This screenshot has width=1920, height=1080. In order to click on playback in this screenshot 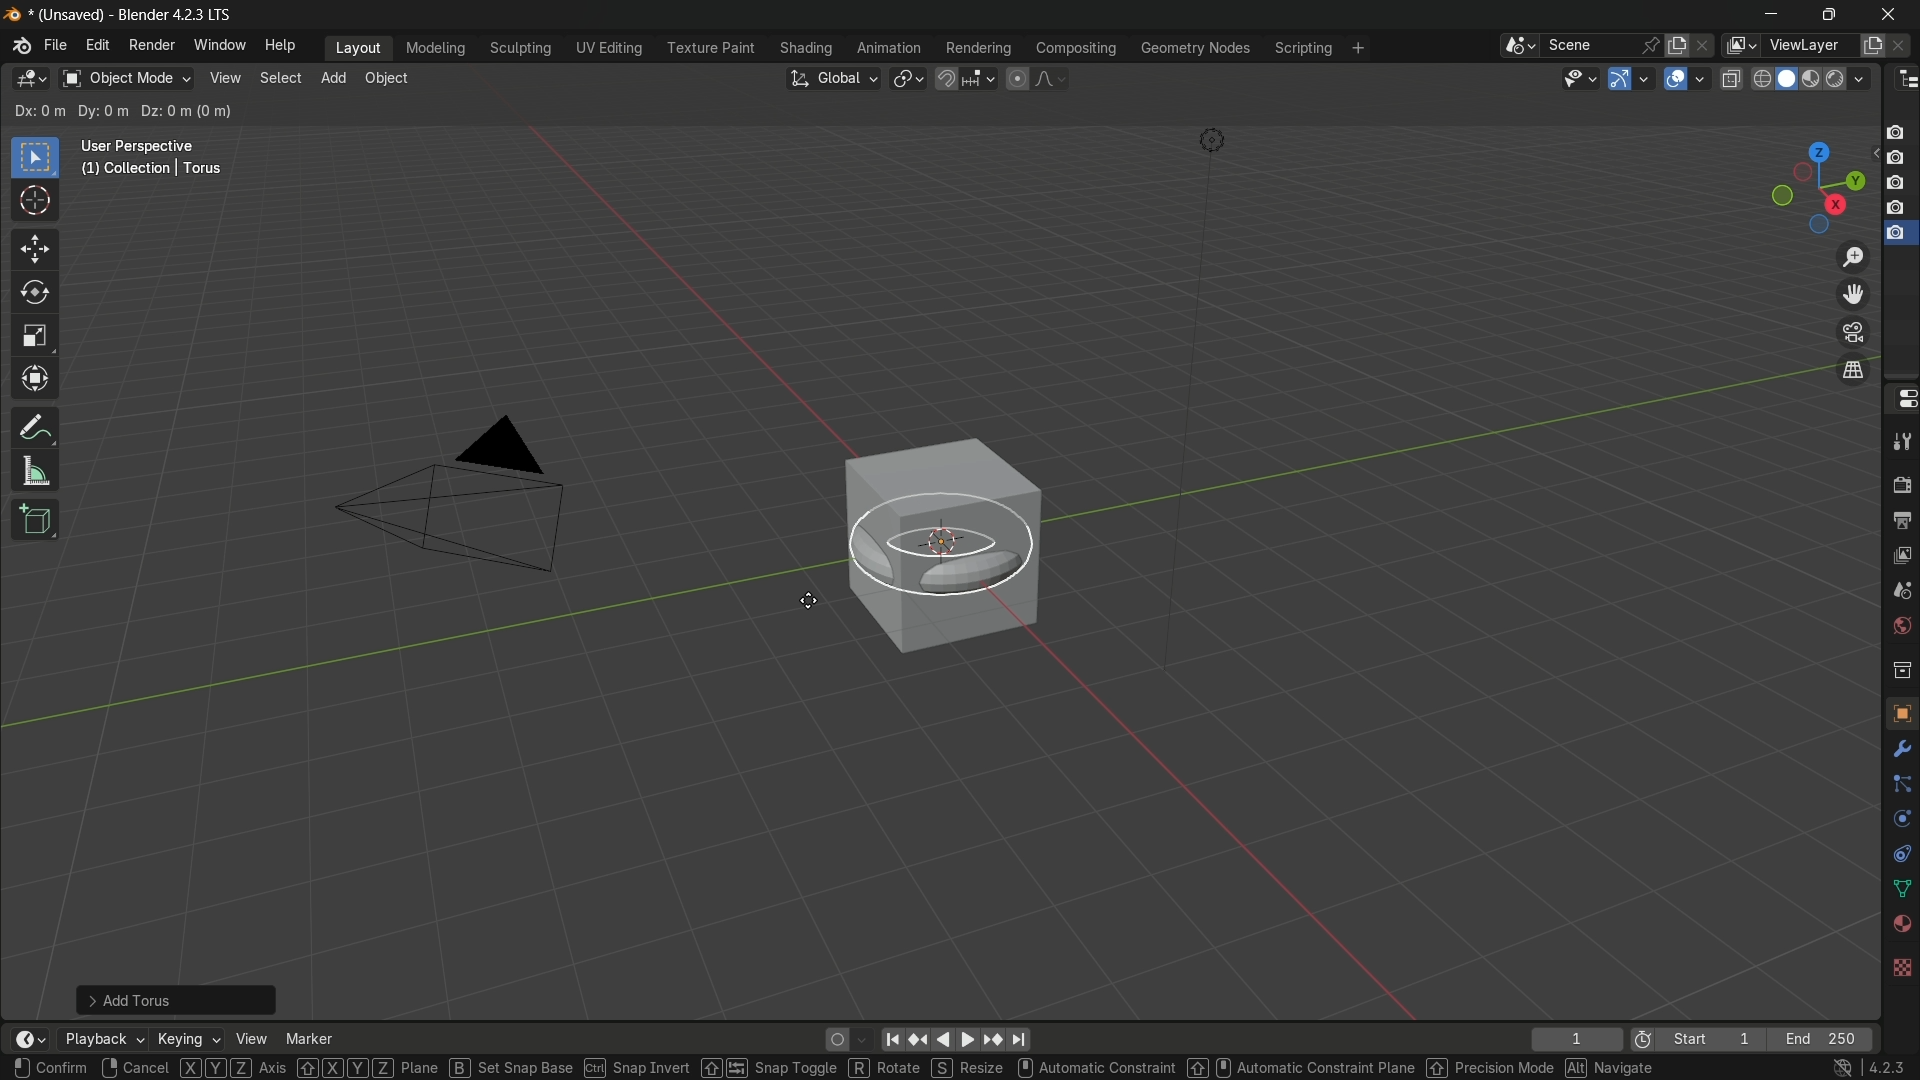, I will do `click(102, 1039)`.